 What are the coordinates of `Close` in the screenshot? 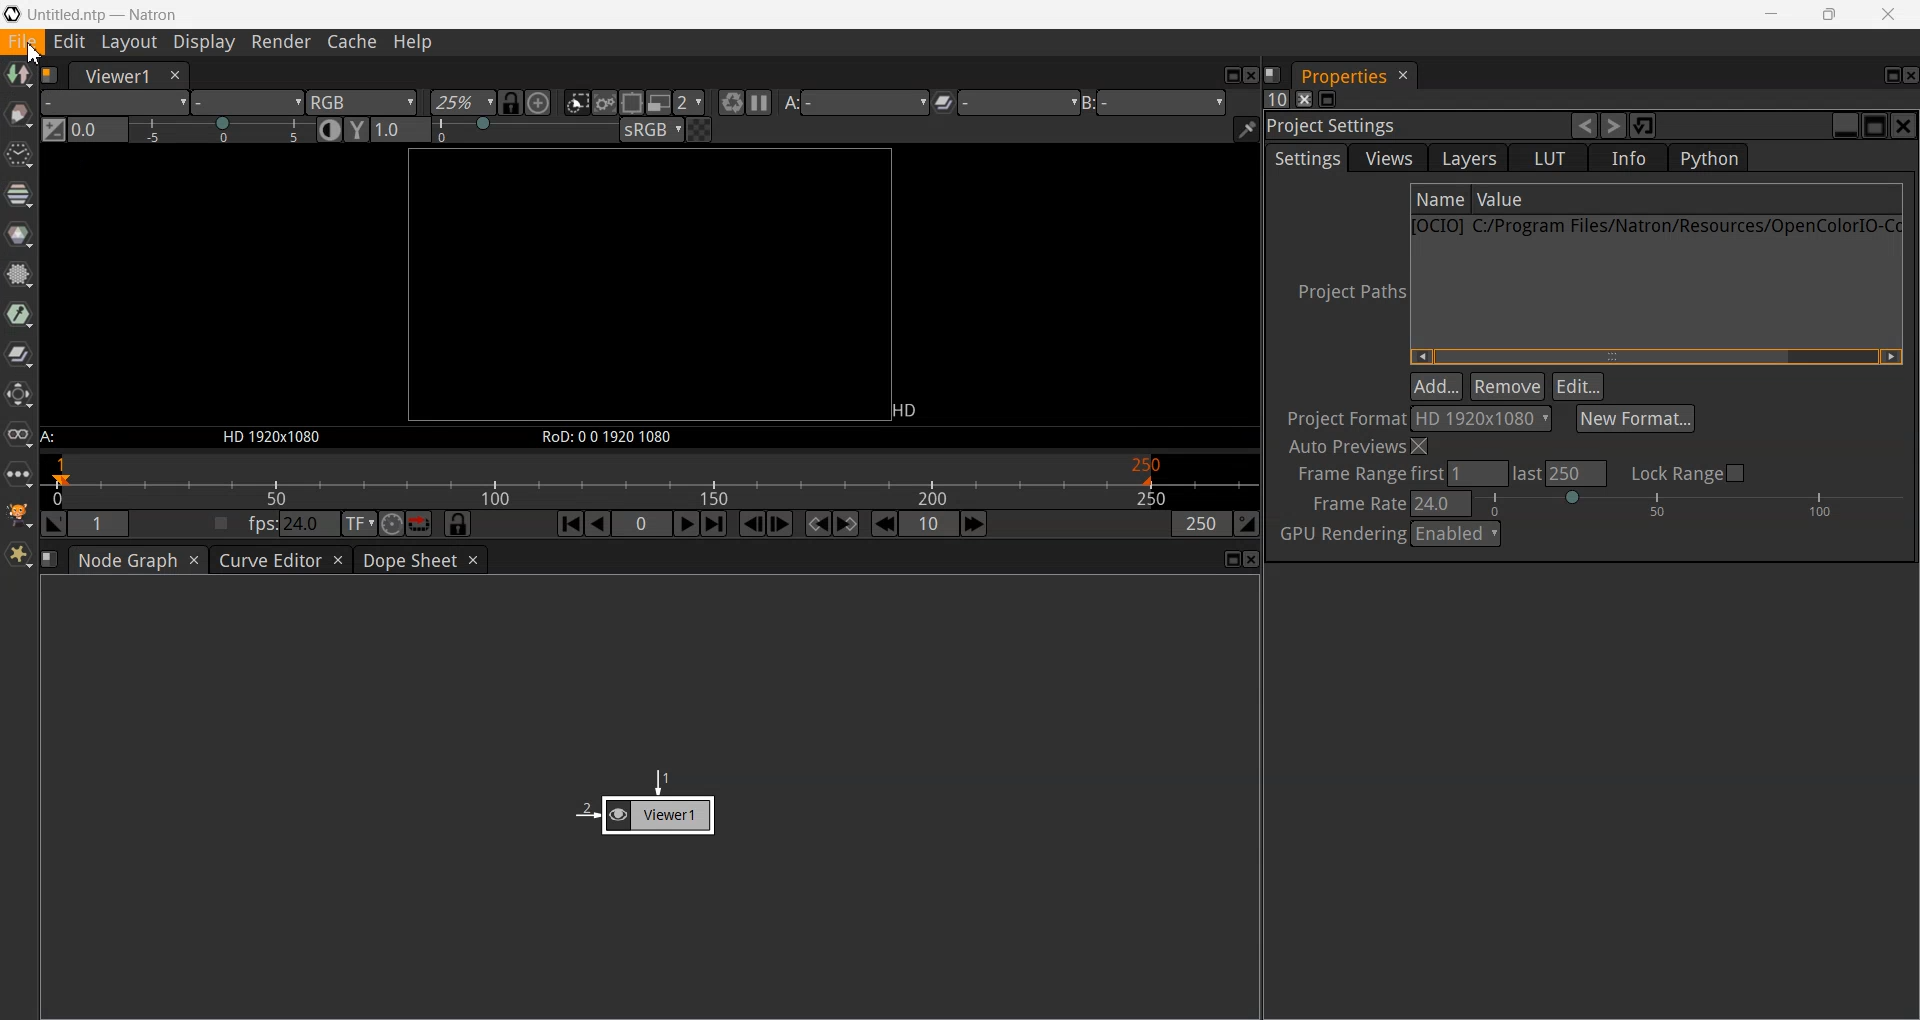 It's located at (1908, 77).